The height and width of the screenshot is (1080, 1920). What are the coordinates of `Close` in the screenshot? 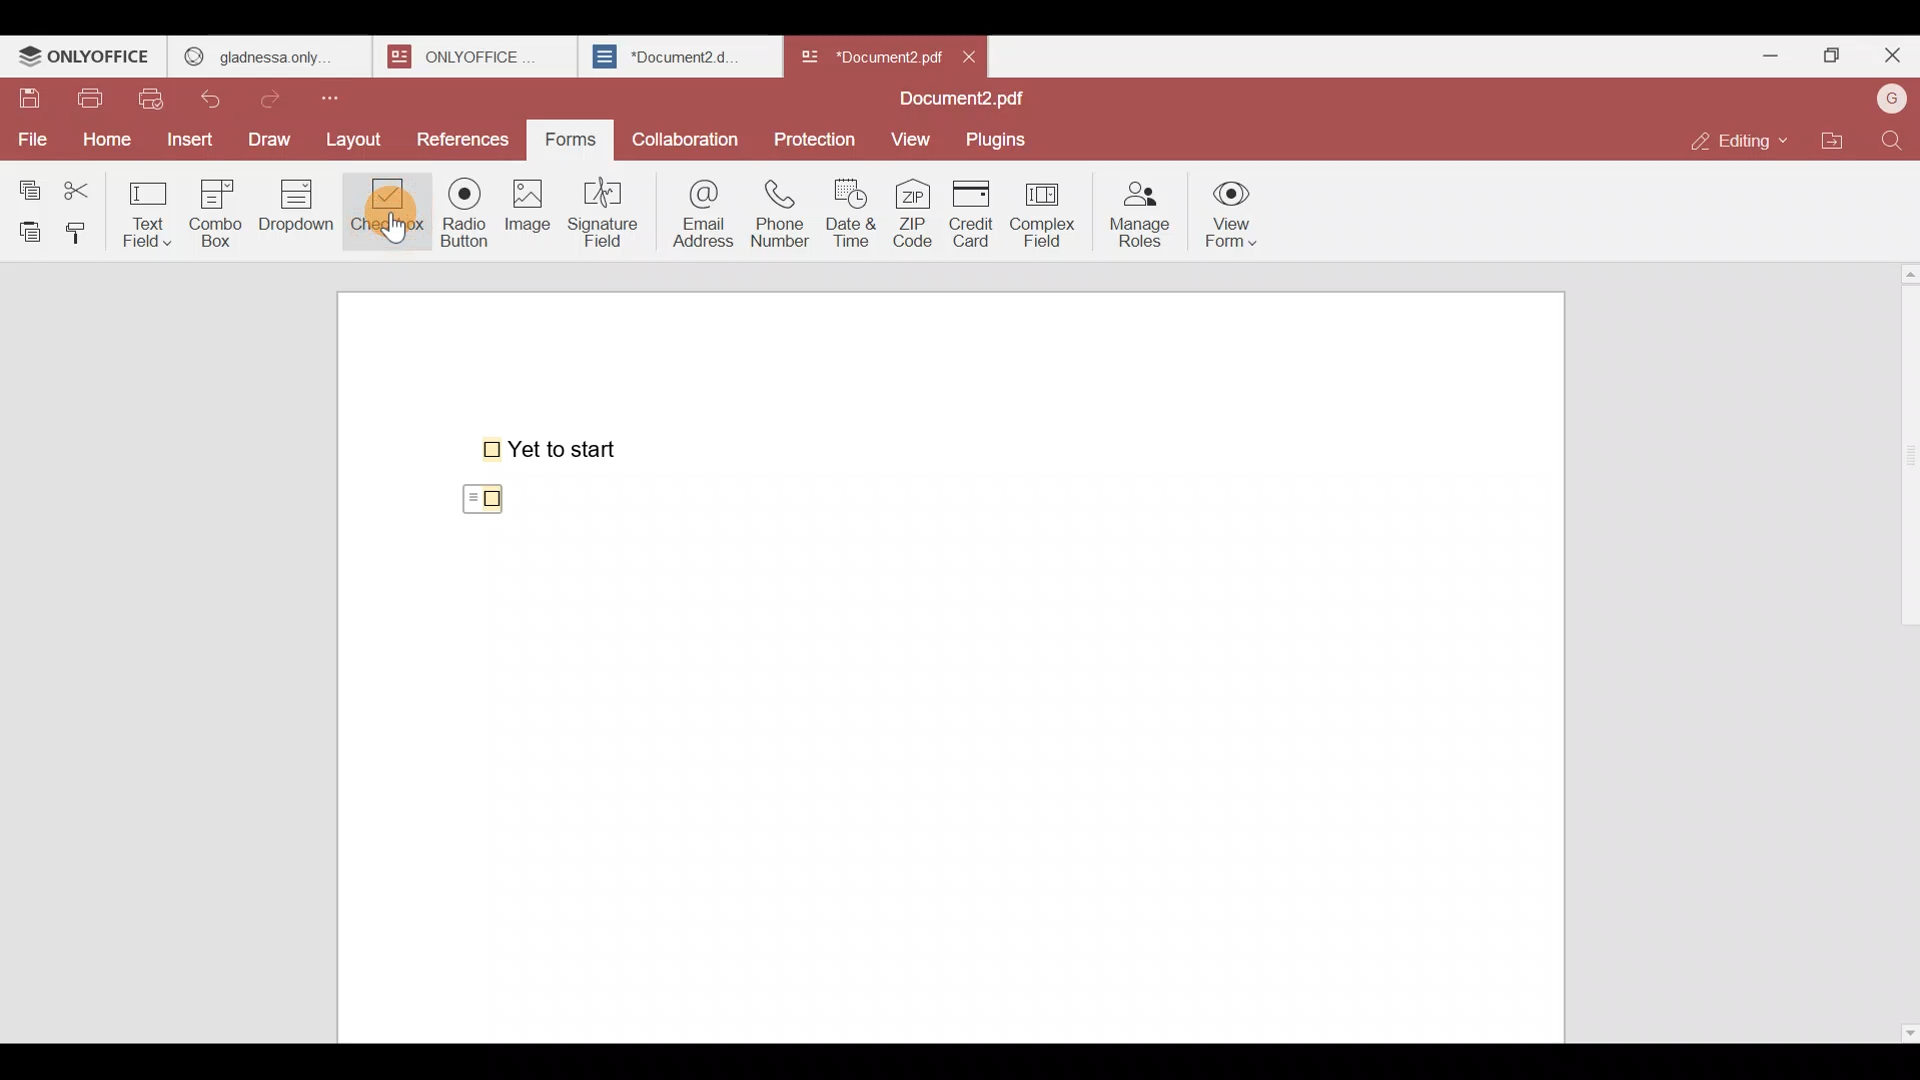 It's located at (1891, 59).